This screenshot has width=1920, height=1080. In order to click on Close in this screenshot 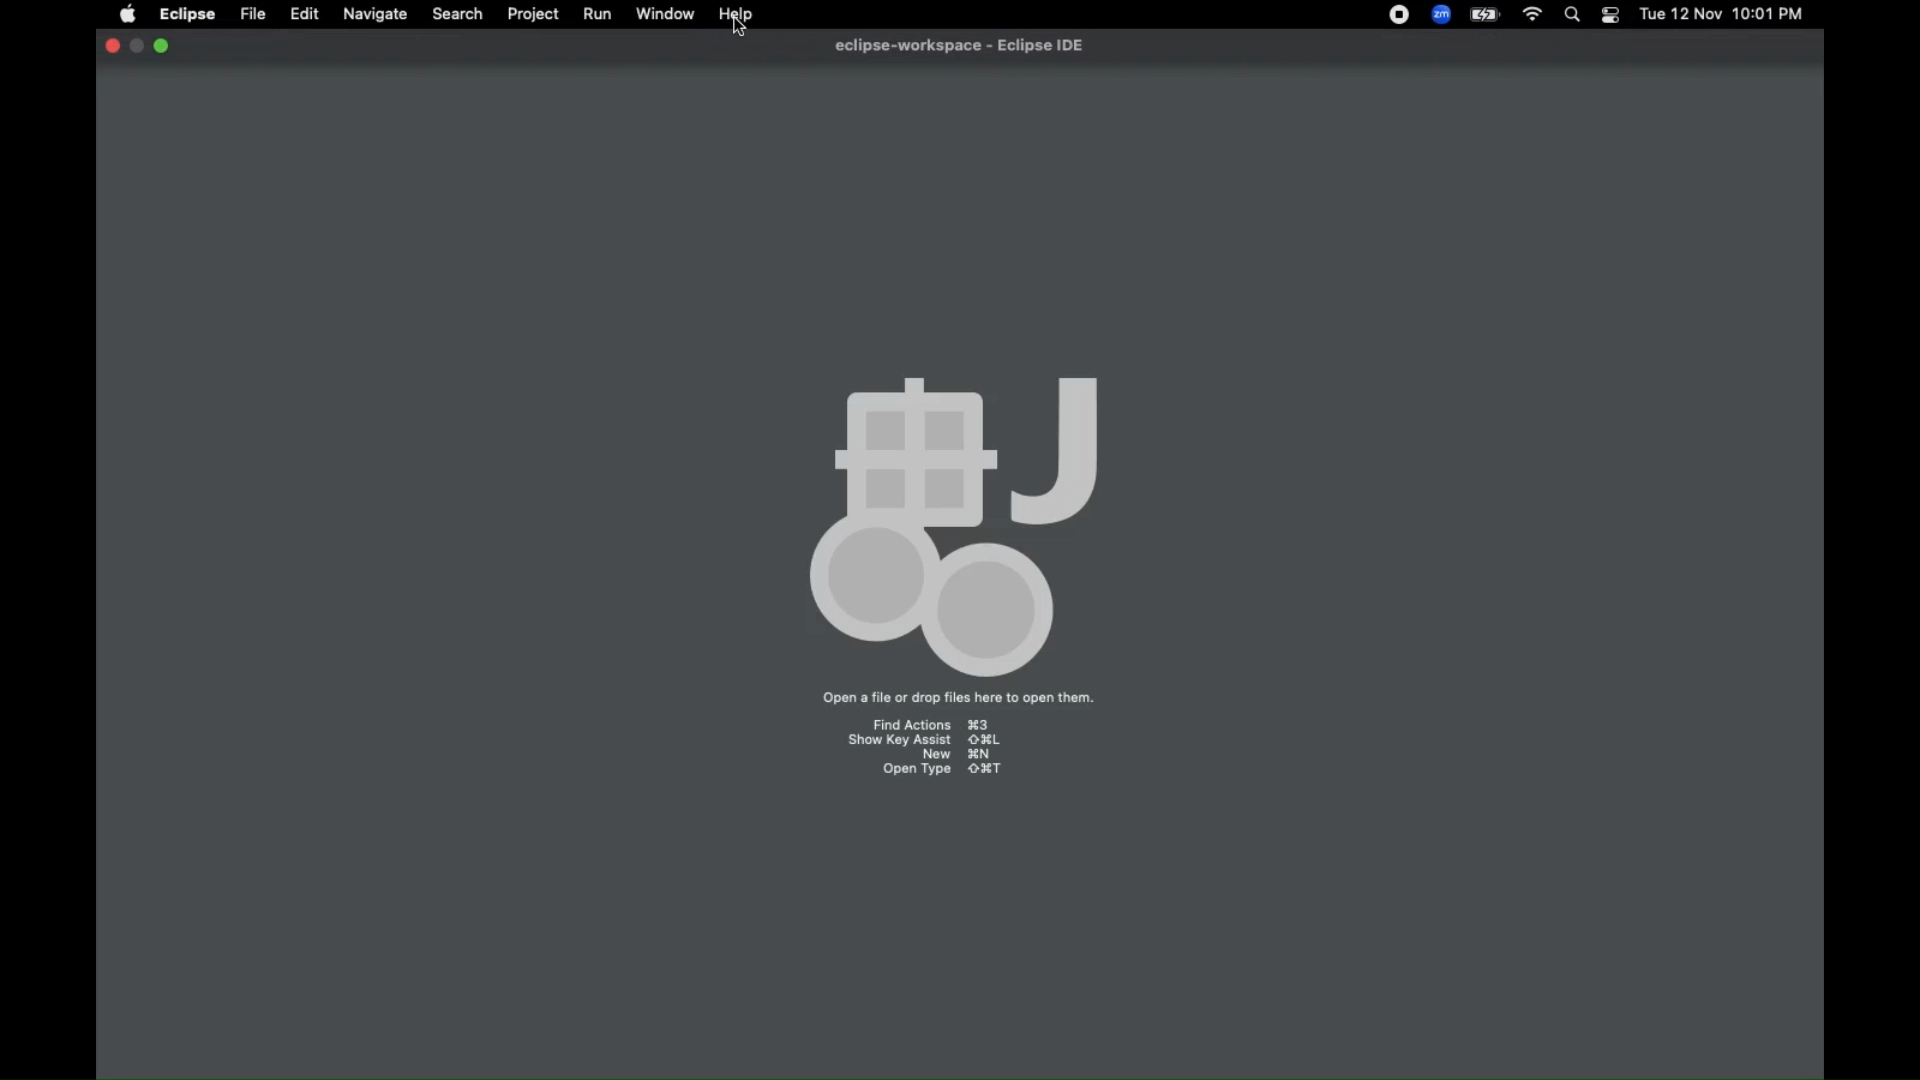, I will do `click(110, 46)`.